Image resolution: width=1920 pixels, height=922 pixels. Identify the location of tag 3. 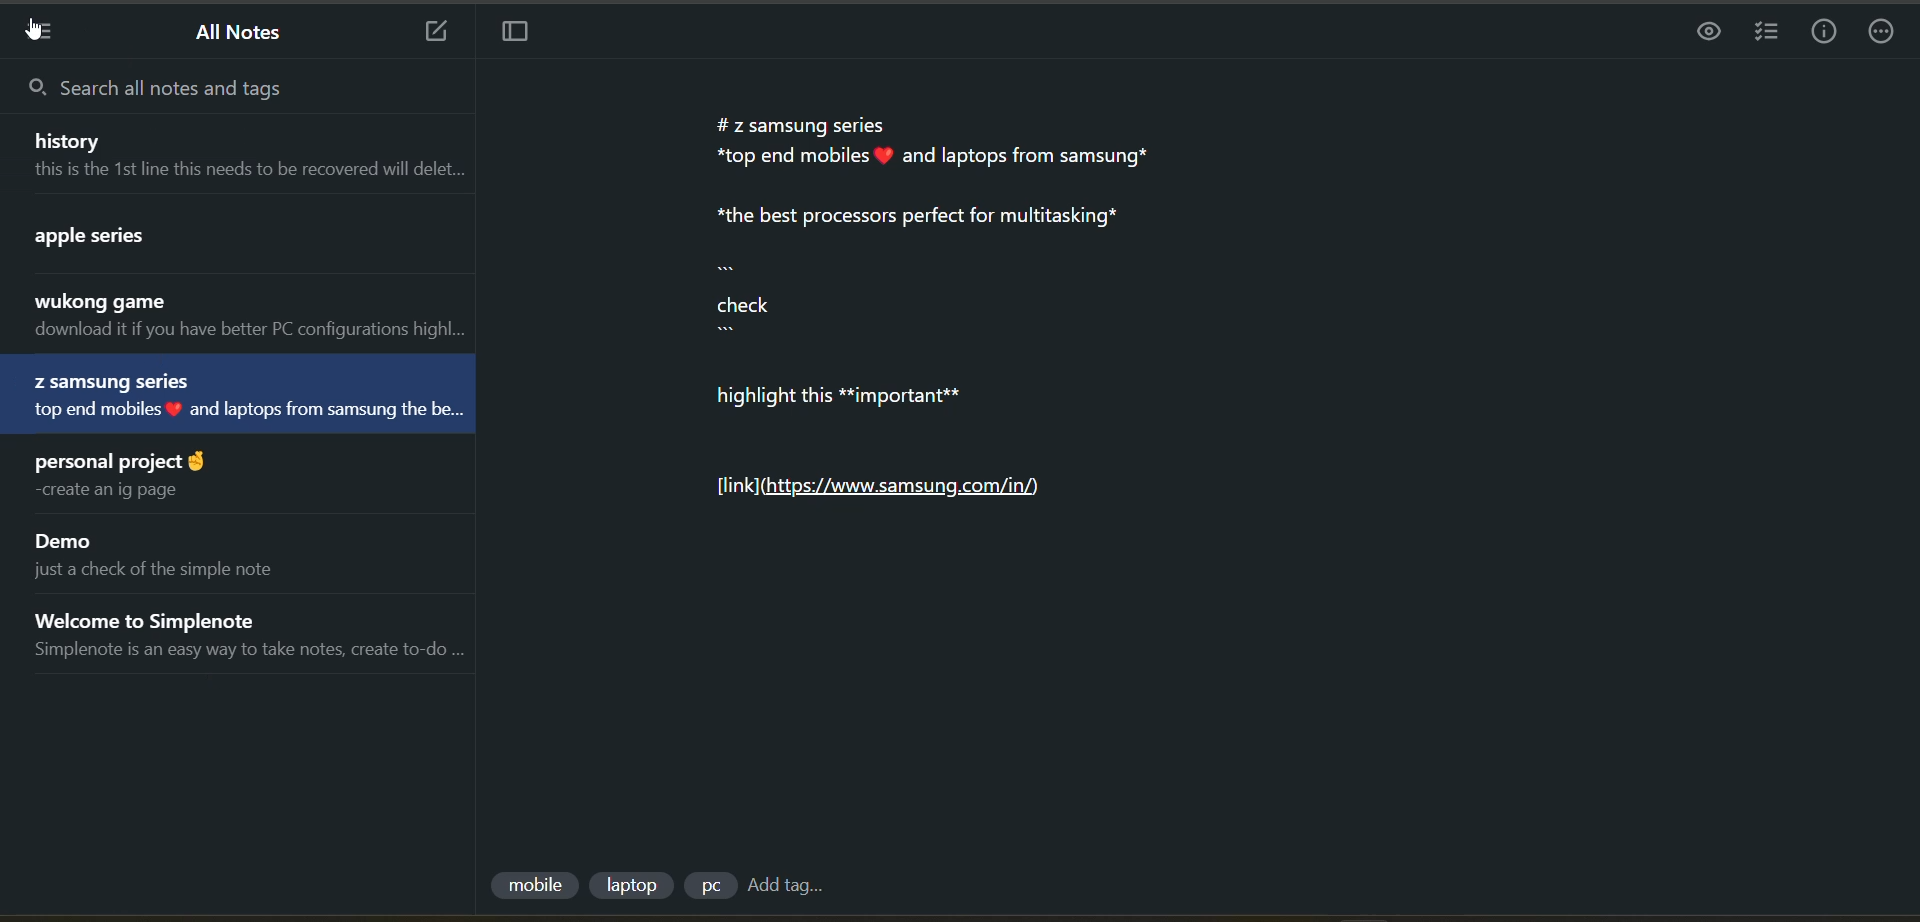
(706, 889).